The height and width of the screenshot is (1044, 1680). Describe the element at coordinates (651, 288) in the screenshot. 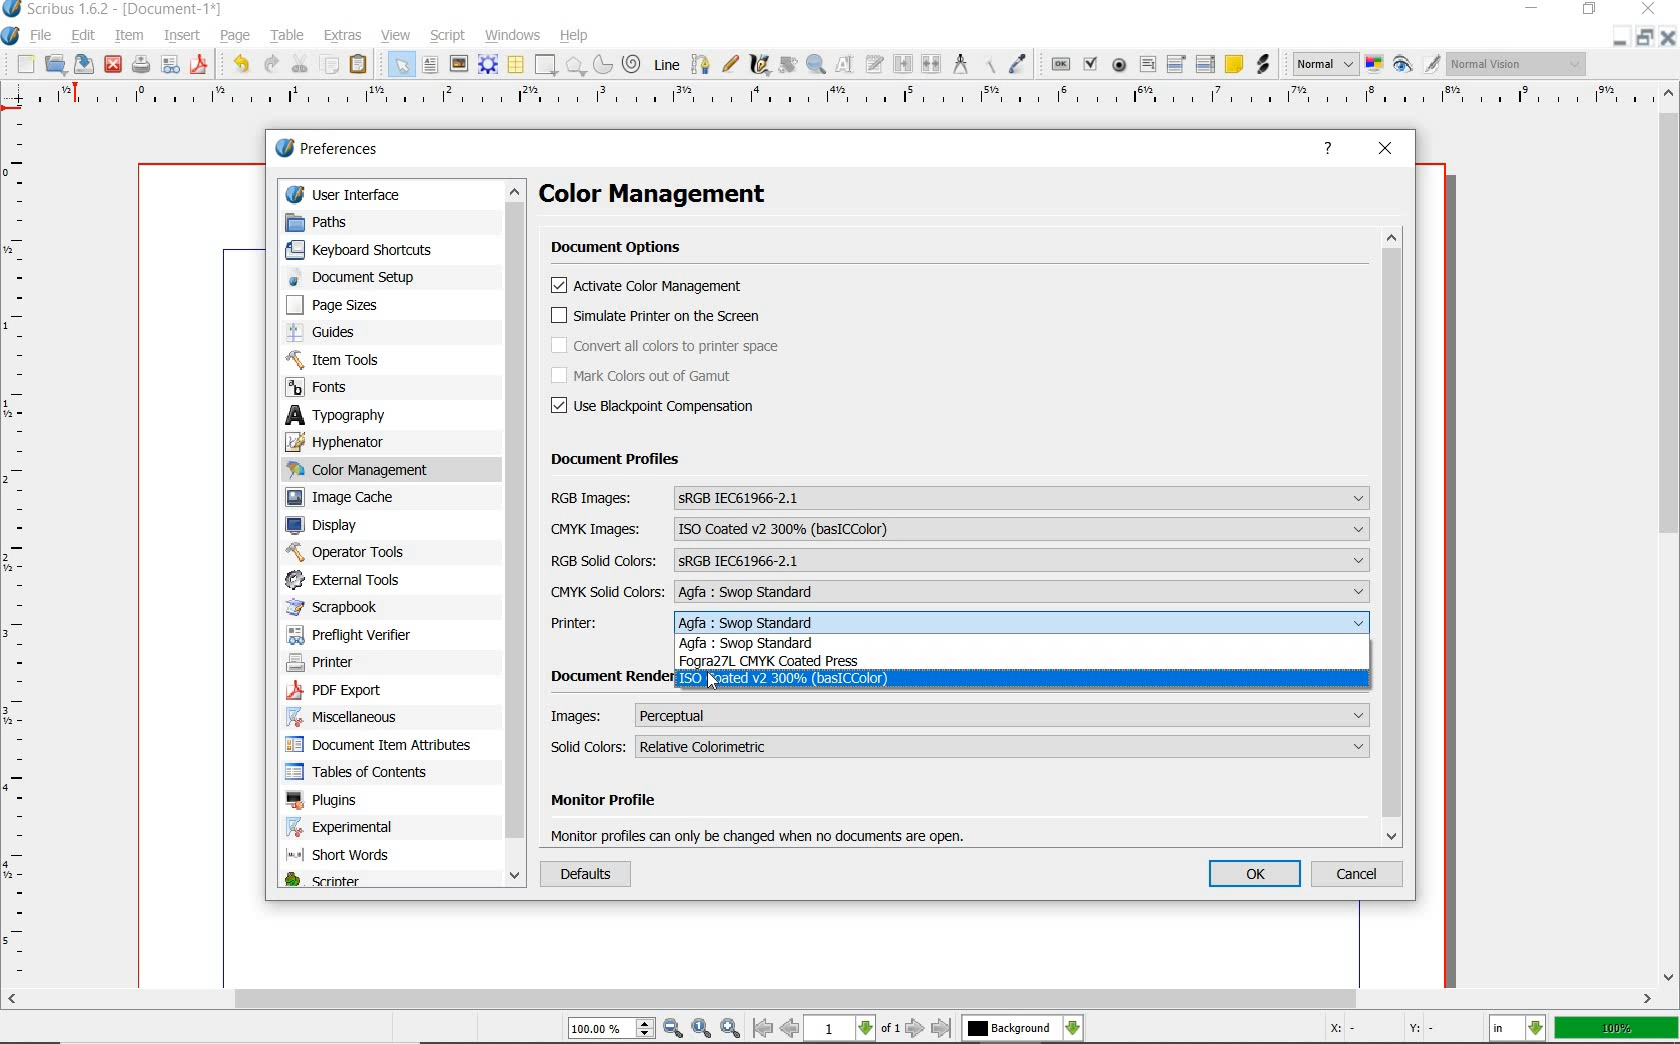

I see `activate color management` at that location.